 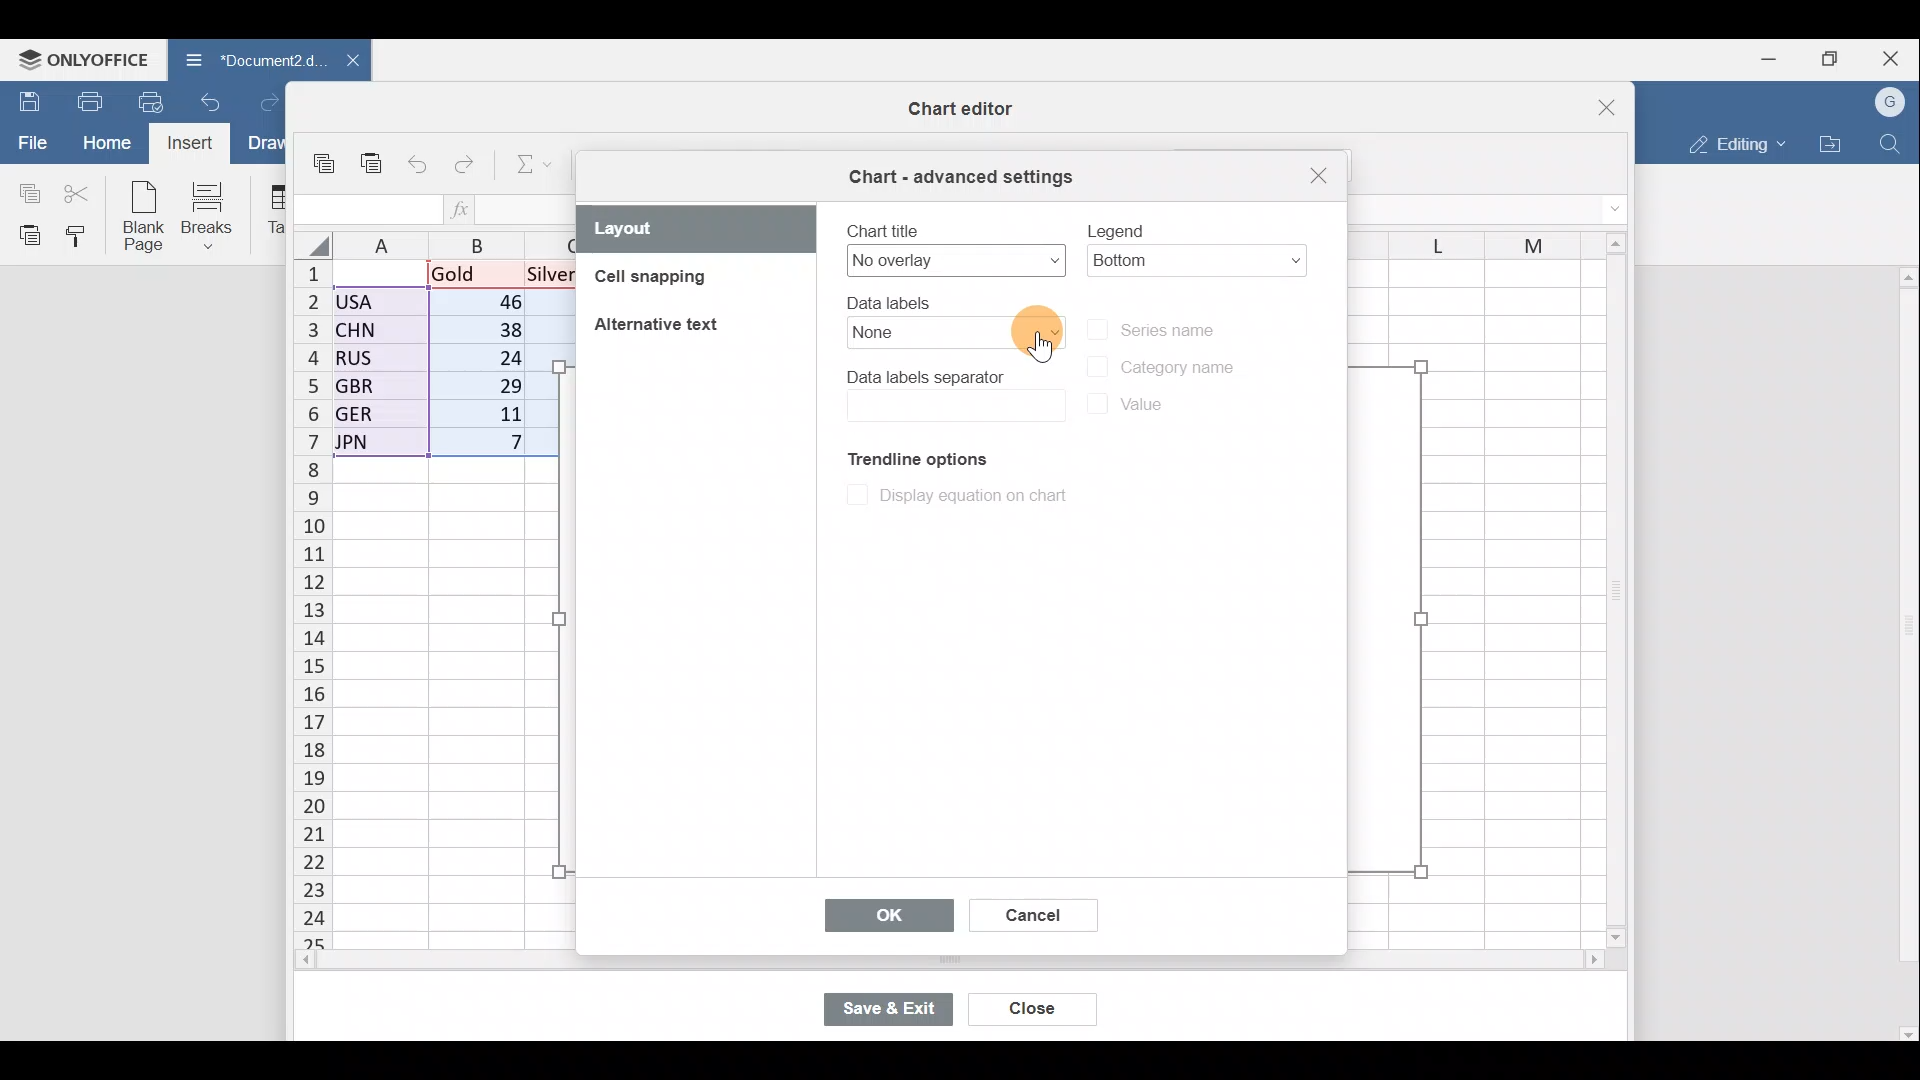 I want to click on Cursor on Insert, so click(x=197, y=143).